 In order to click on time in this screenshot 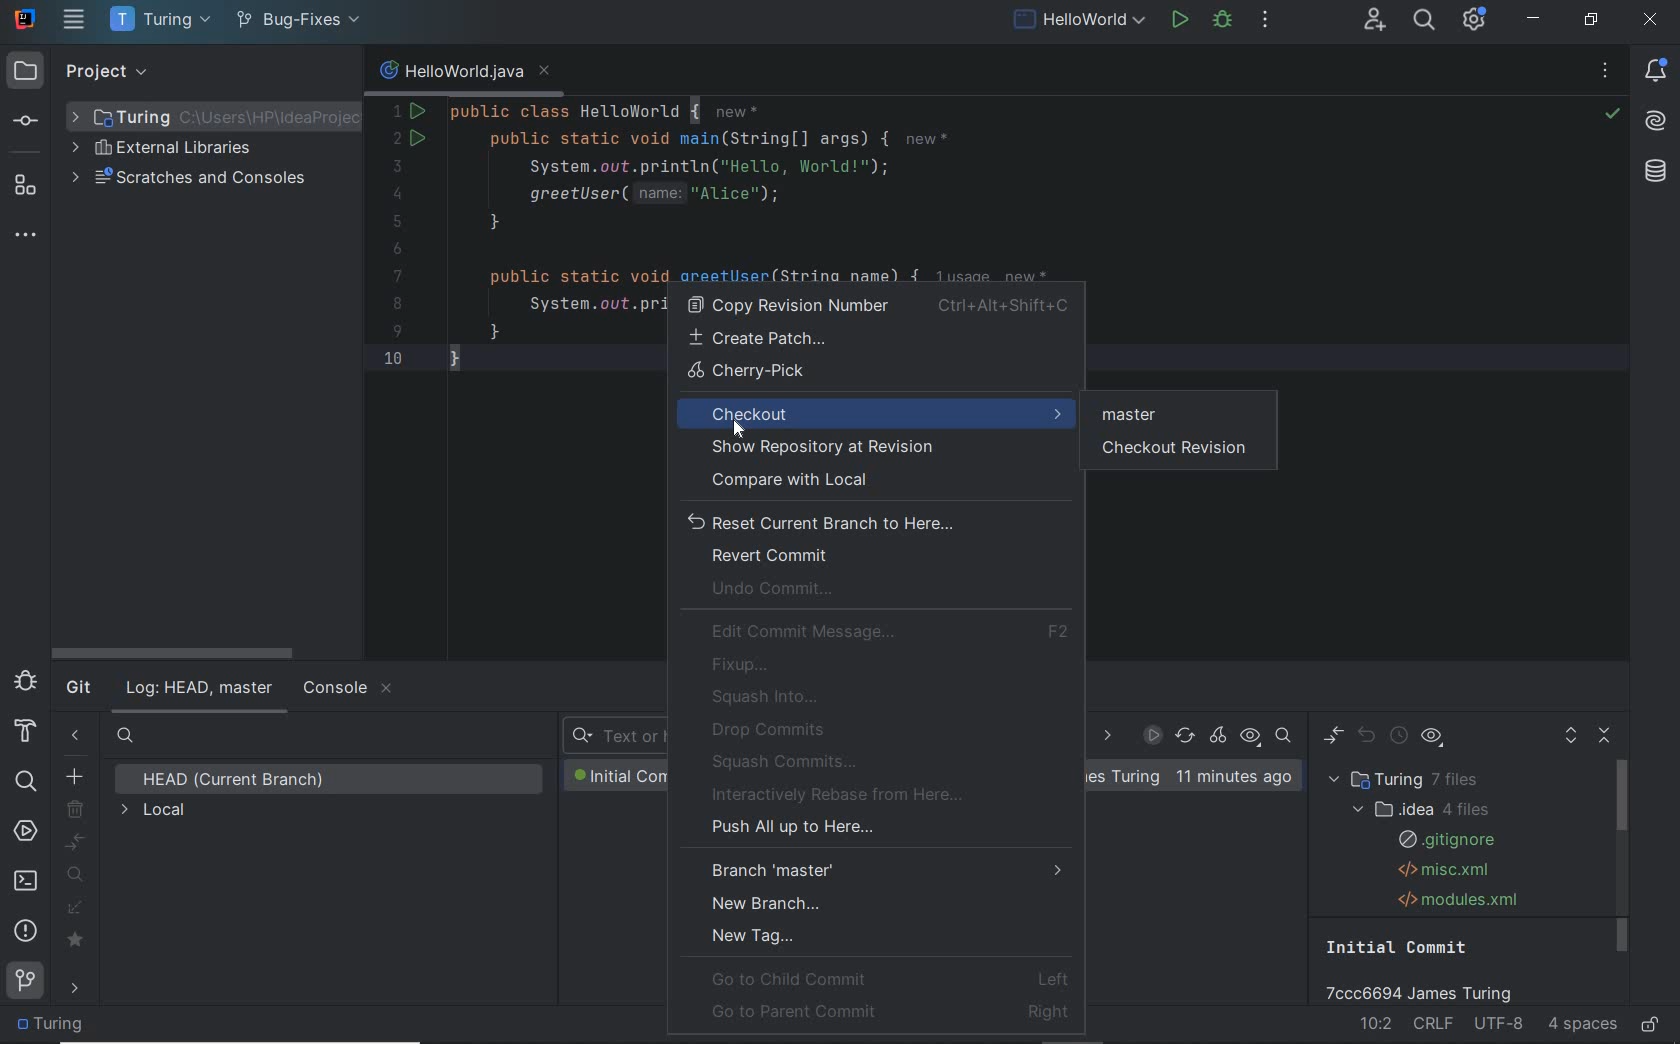, I will do `click(1233, 777)`.